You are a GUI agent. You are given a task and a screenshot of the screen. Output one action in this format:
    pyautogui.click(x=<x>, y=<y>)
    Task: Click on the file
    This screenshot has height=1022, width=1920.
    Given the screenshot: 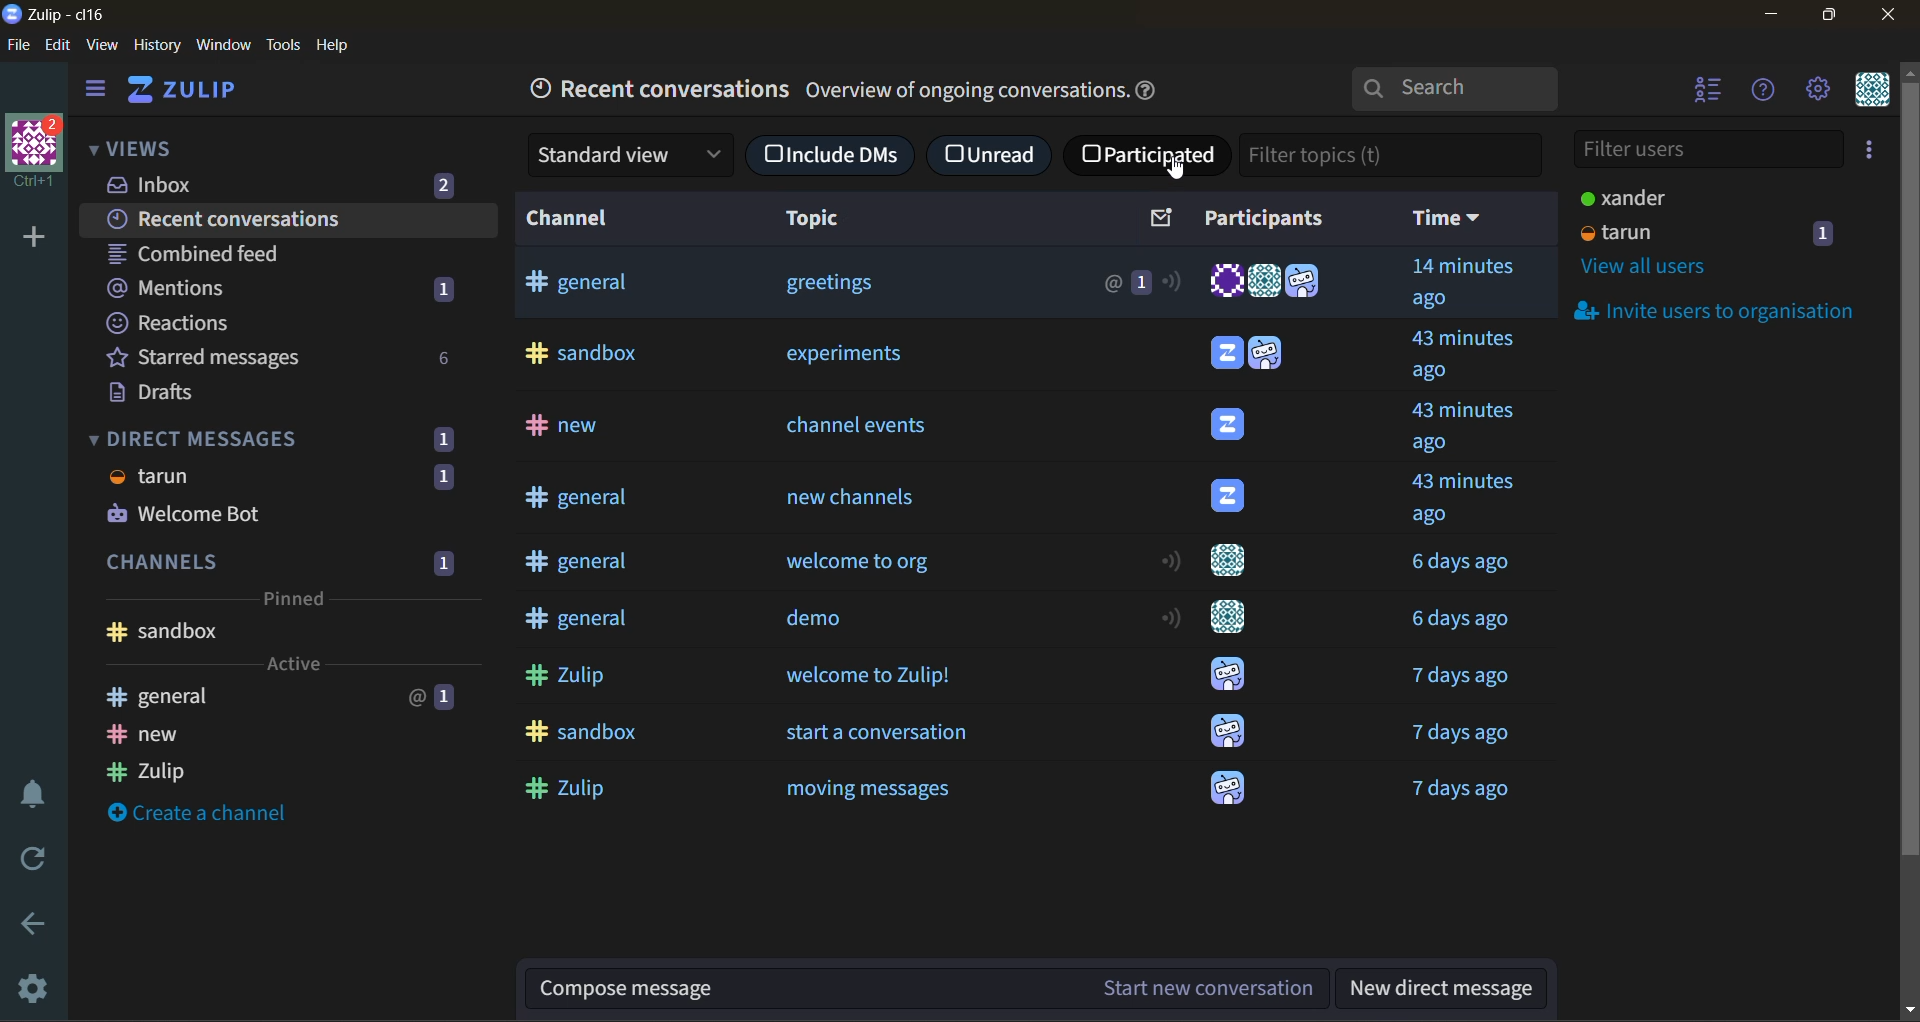 What is the action you would take?
    pyautogui.click(x=19, y=44)
    